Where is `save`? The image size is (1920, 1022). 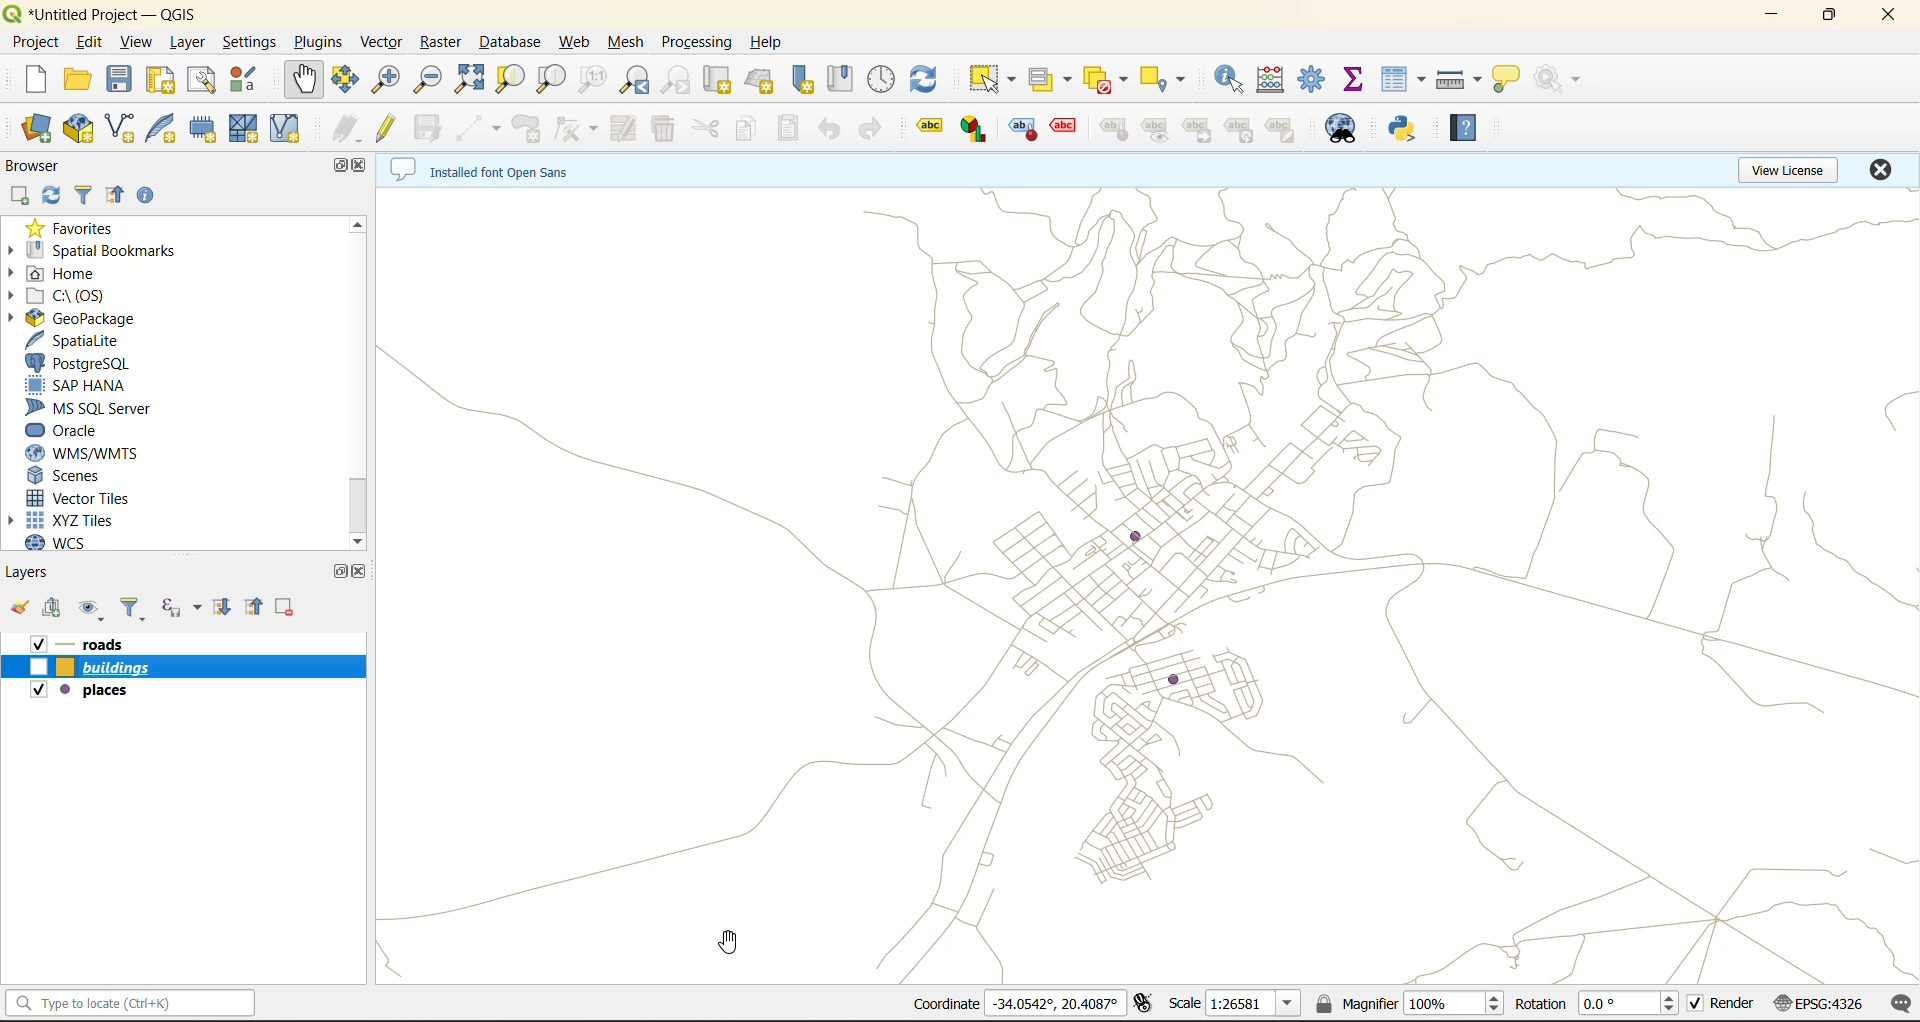
save is located at coordinates (121, 79).